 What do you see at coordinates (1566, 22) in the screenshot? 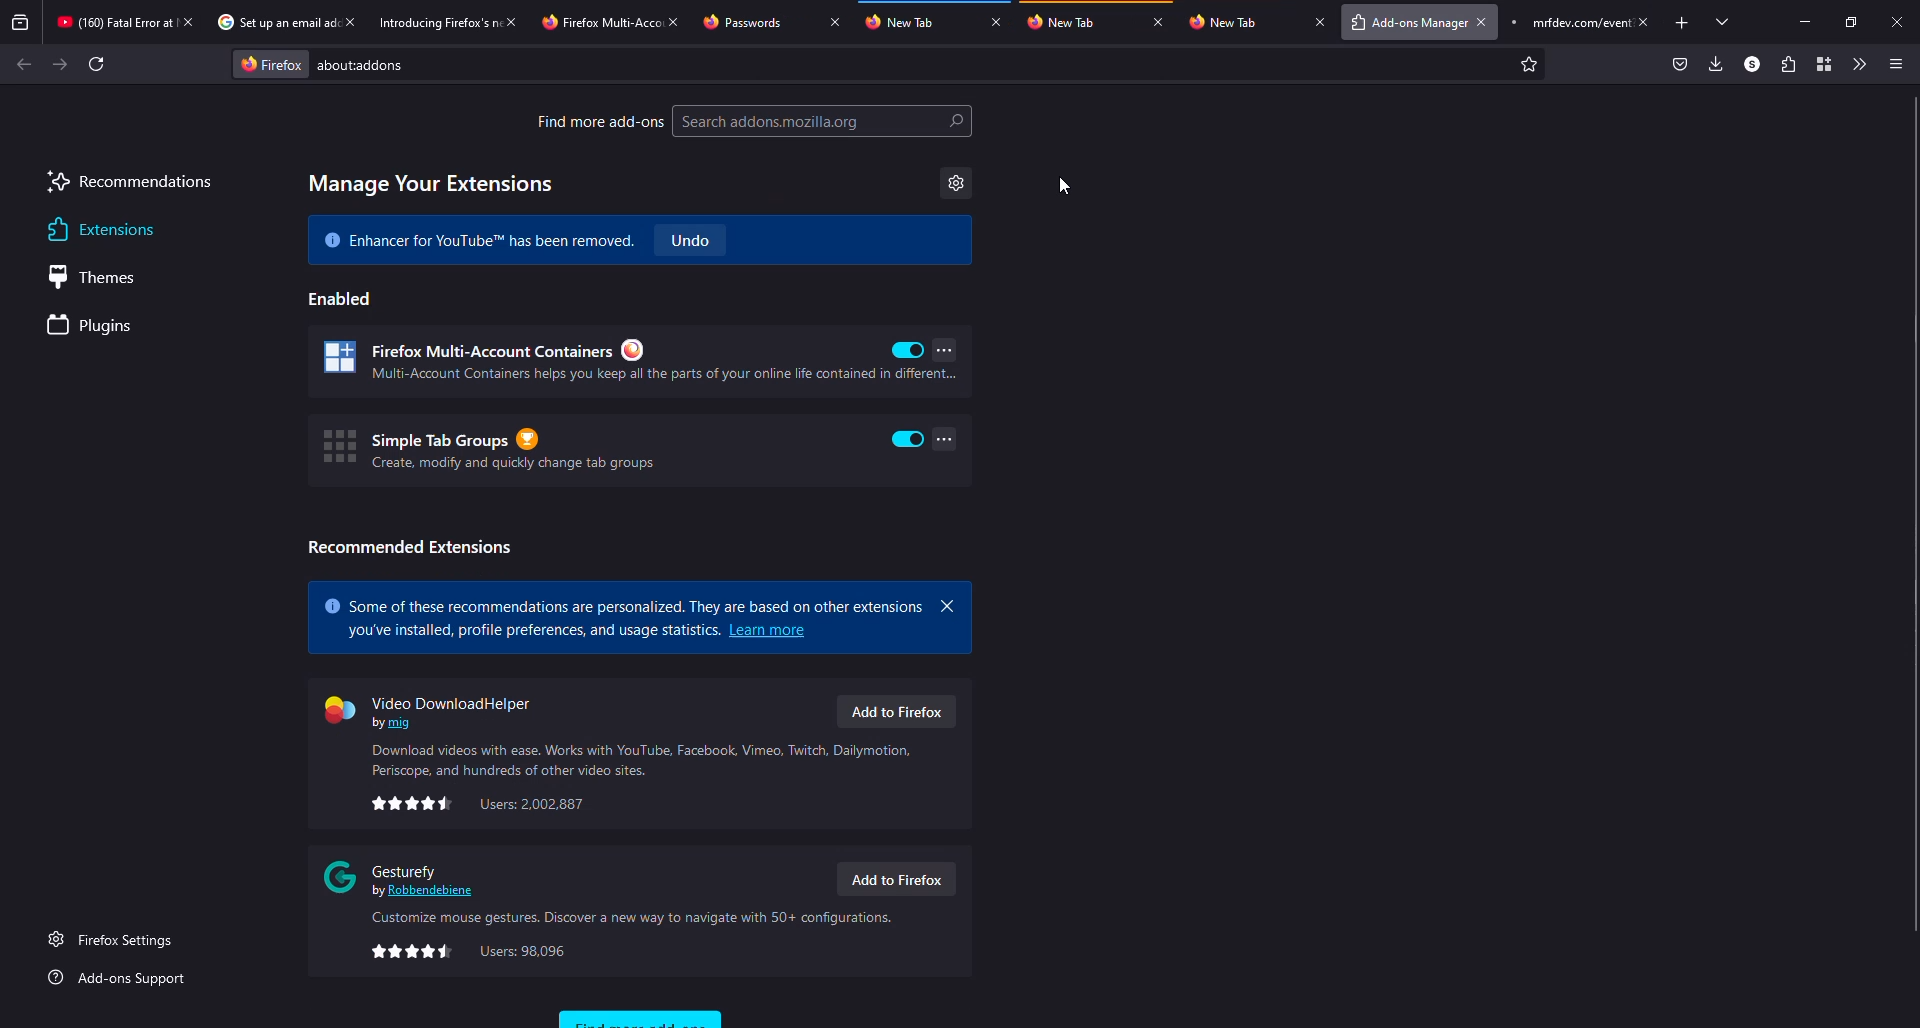
I see `Tab` at bounding box center [1566, 22].